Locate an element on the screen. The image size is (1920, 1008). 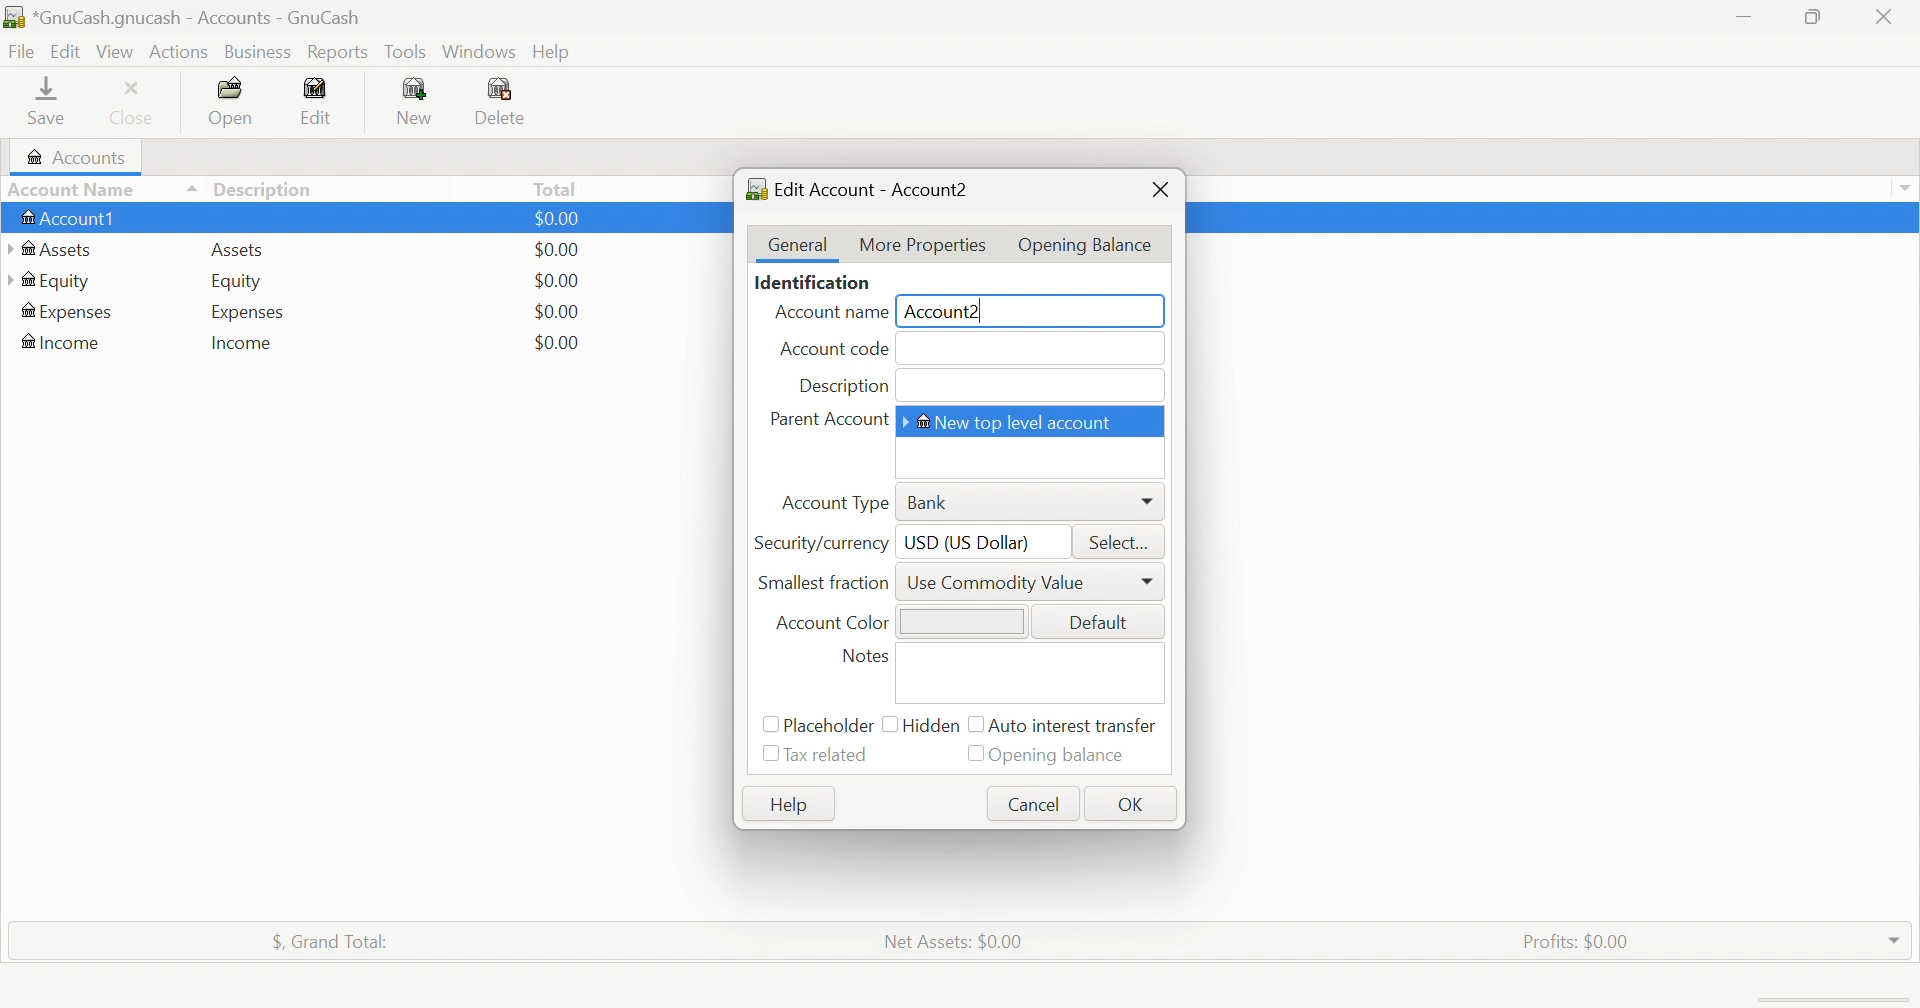
Hidden is located at coordinates (921, 723).